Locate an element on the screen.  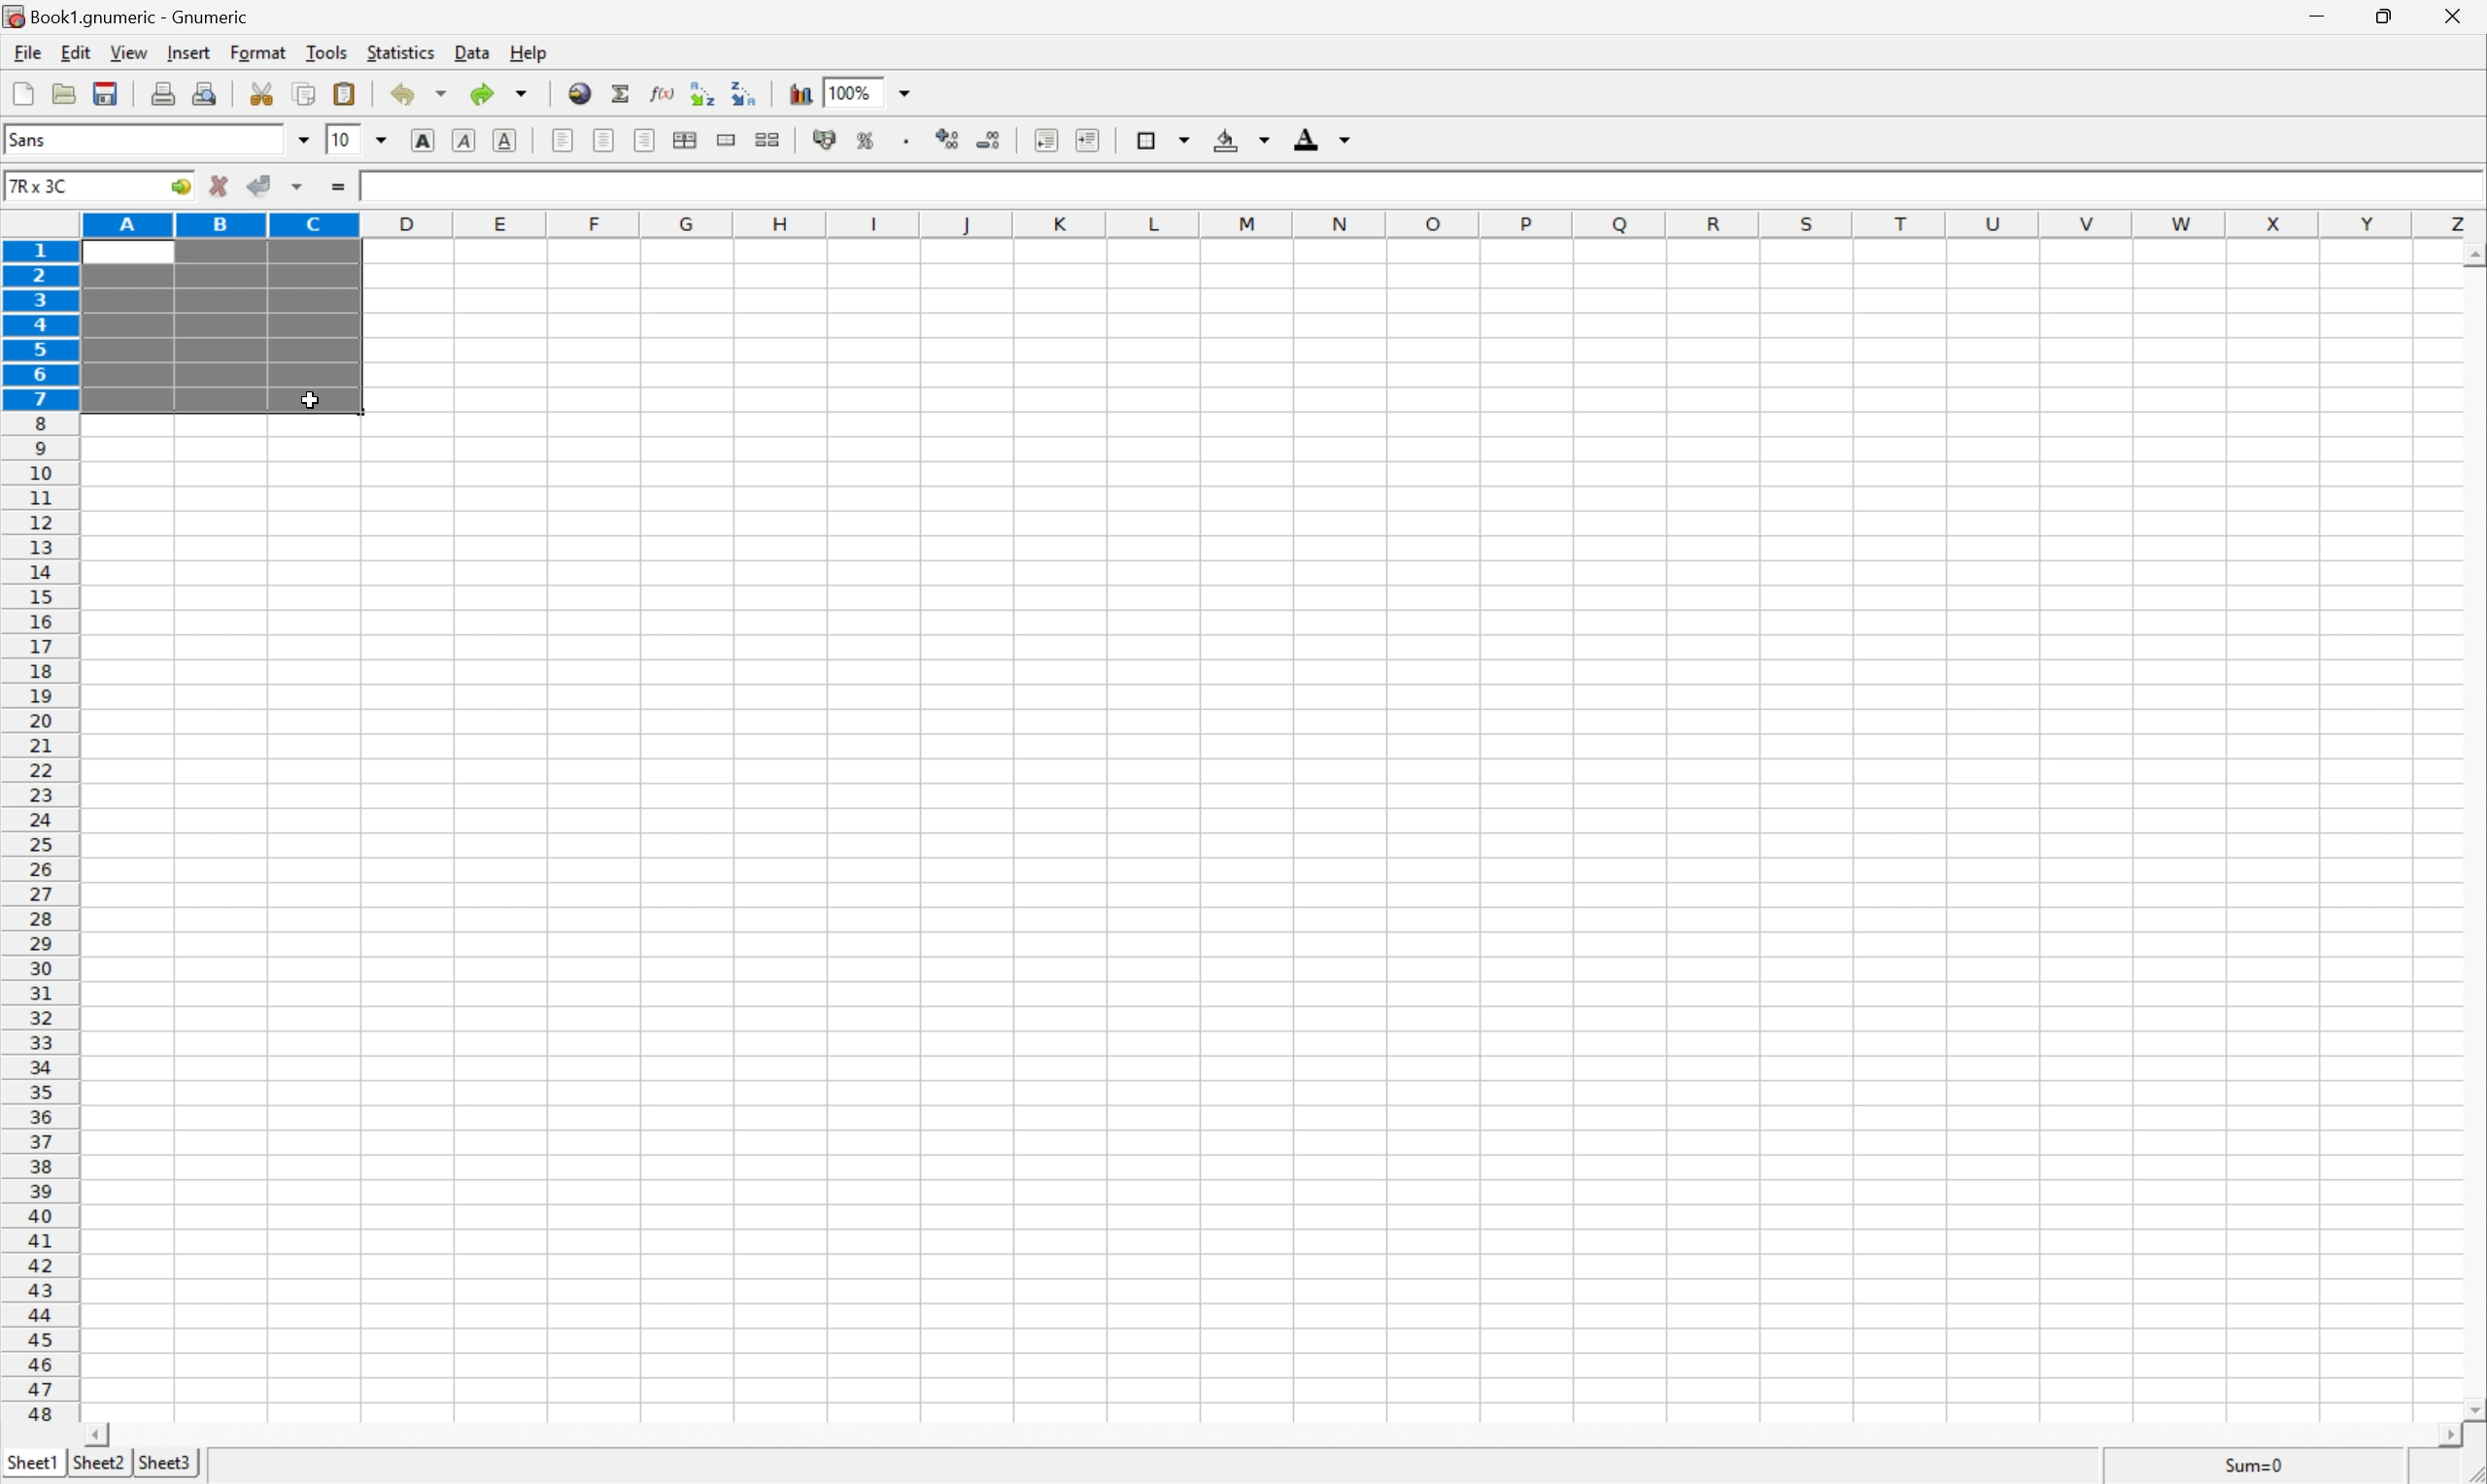
insert hyperlink is located at coordinates (577, 91).